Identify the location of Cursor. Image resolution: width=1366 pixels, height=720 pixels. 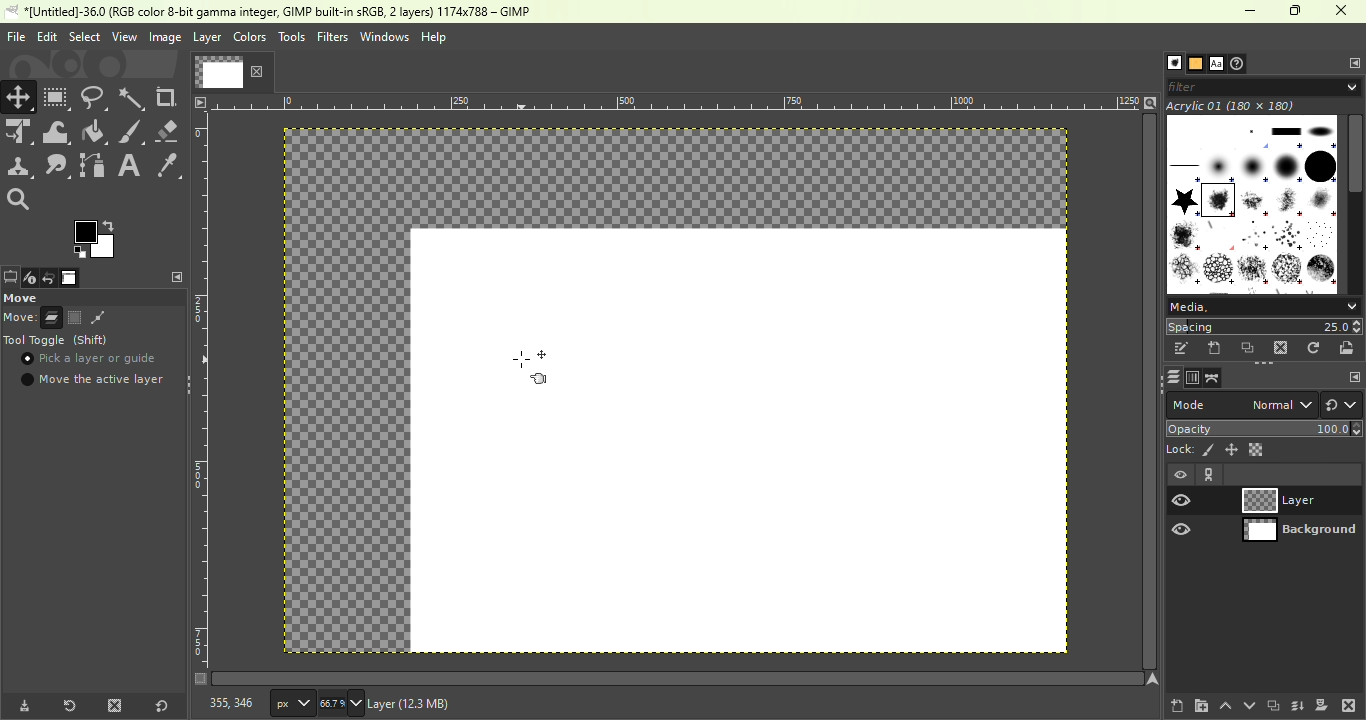
(532, 373).